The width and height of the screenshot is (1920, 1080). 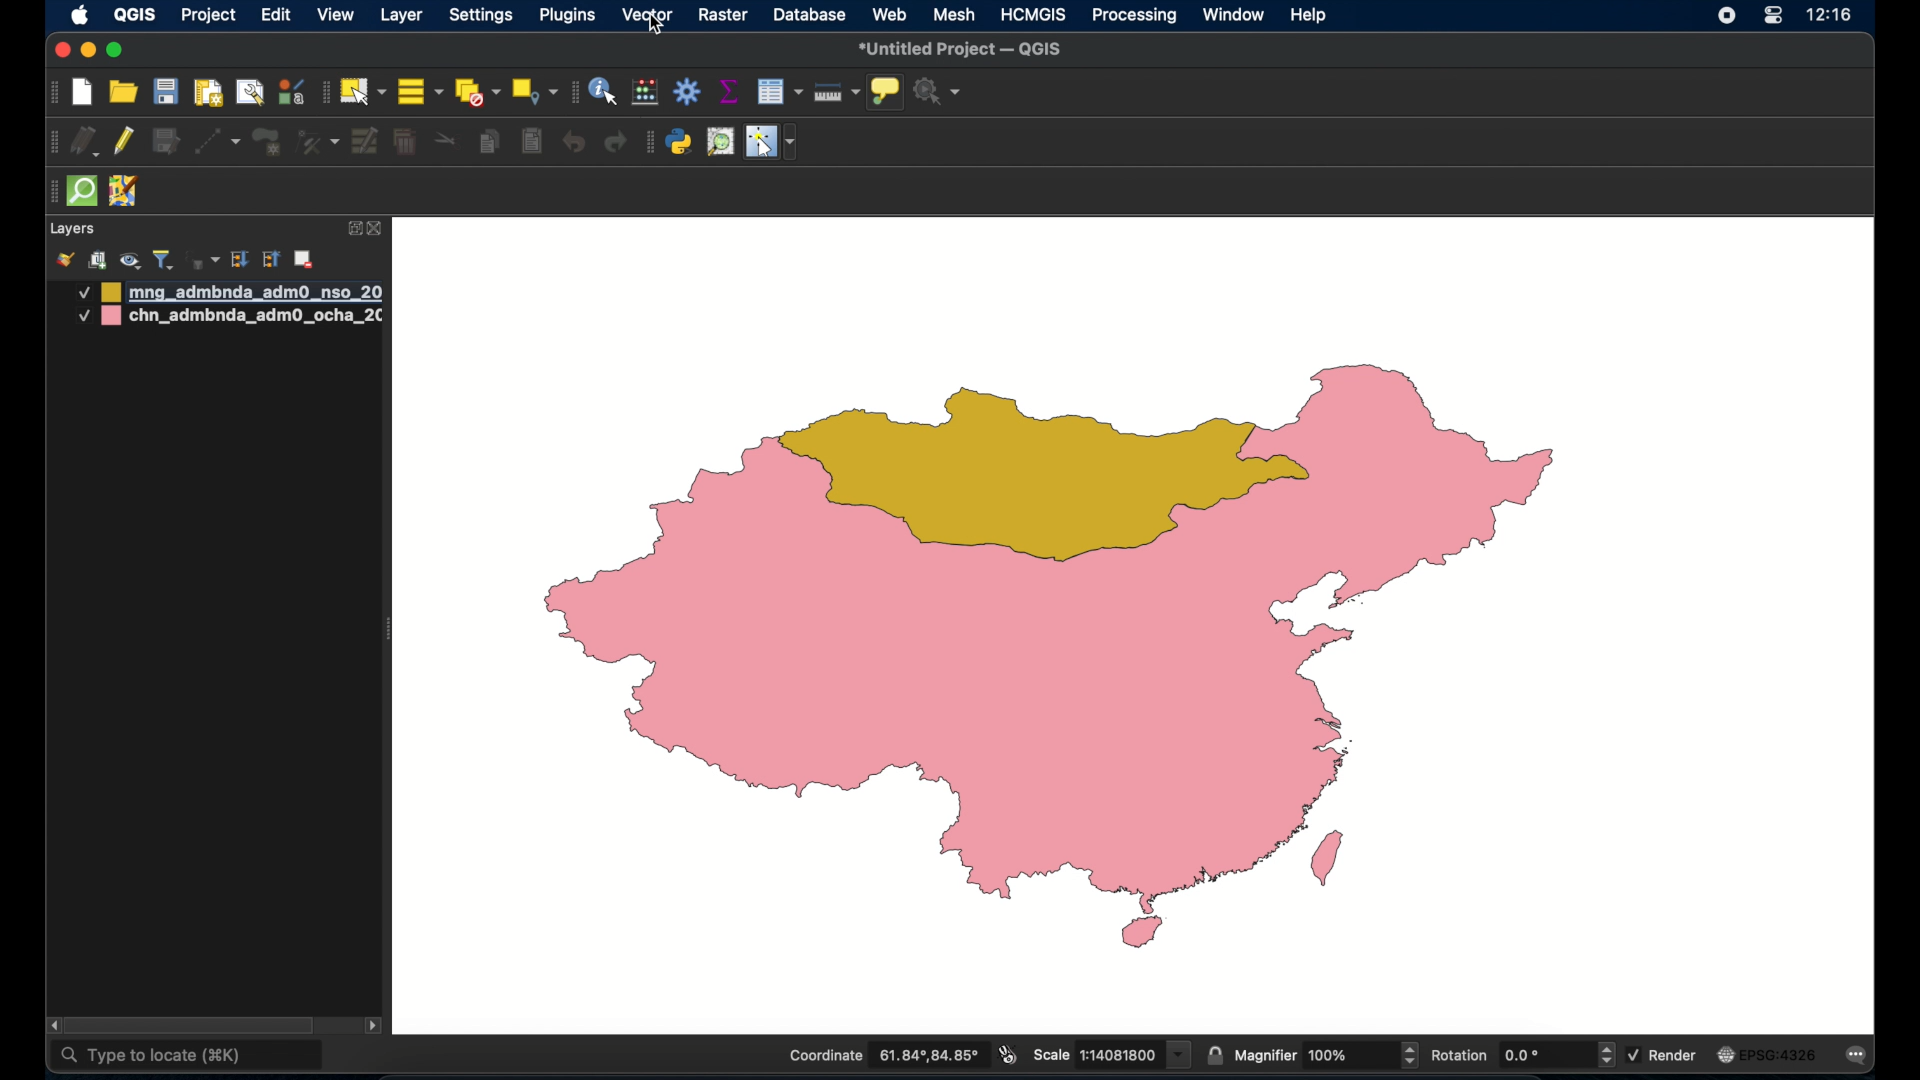 I want to click on paste features, so click(x=530, y=140).